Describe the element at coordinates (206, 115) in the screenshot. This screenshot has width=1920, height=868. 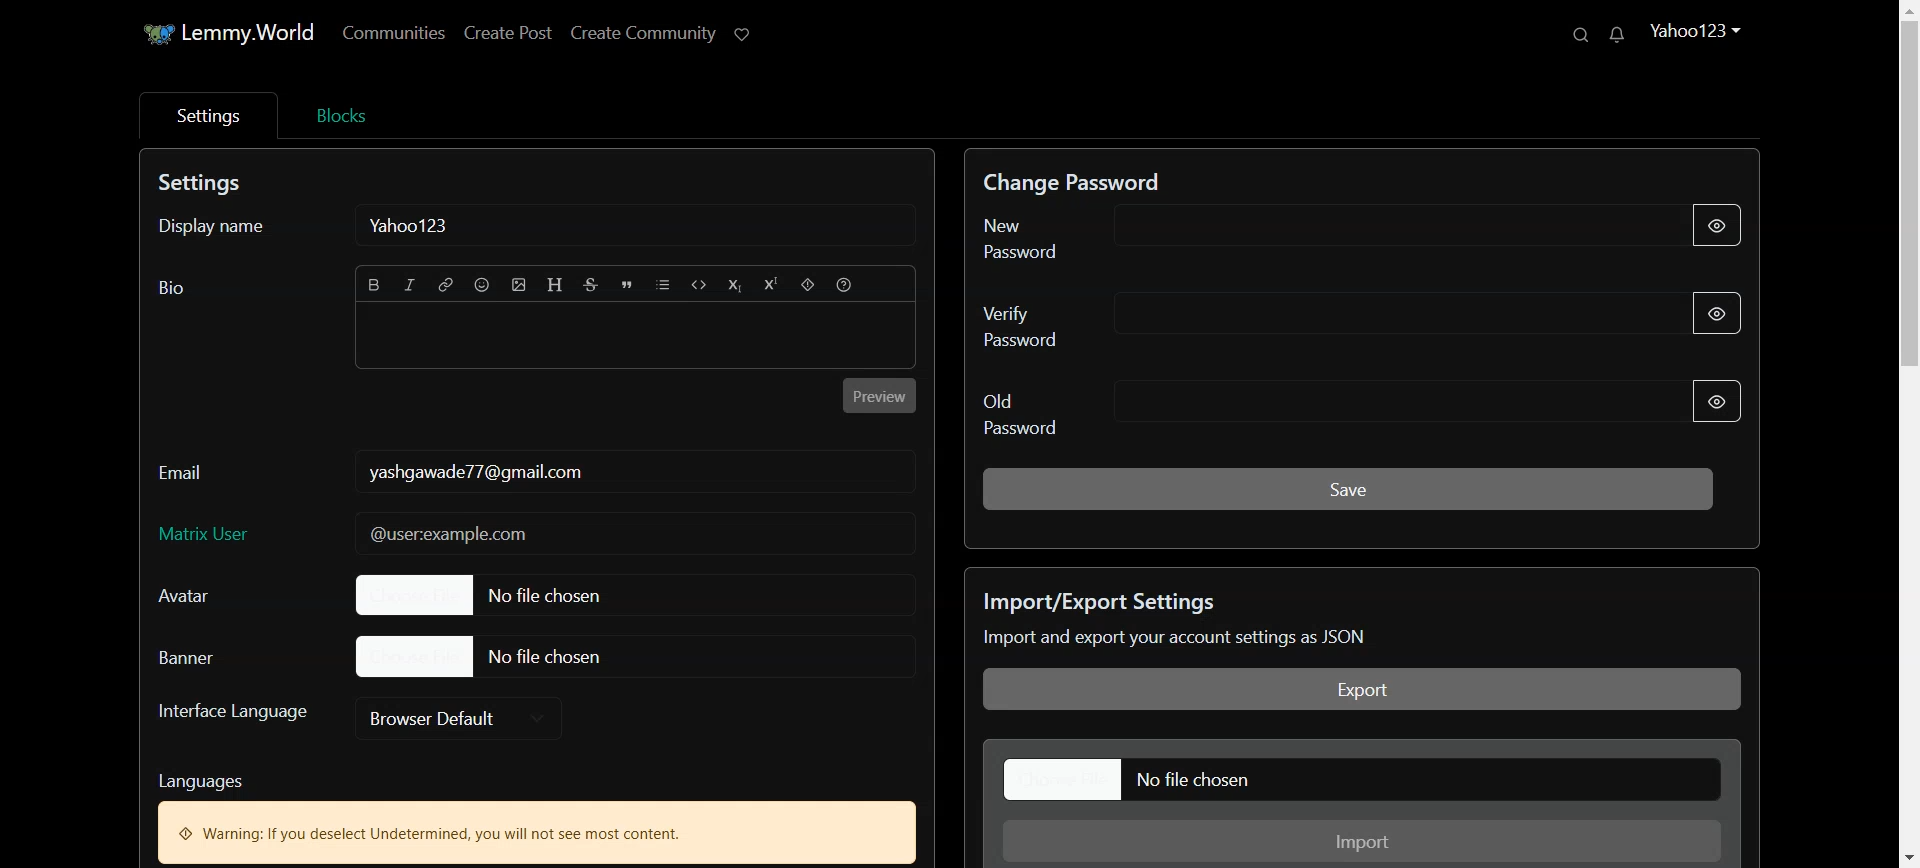
I see `Settings` at that location.